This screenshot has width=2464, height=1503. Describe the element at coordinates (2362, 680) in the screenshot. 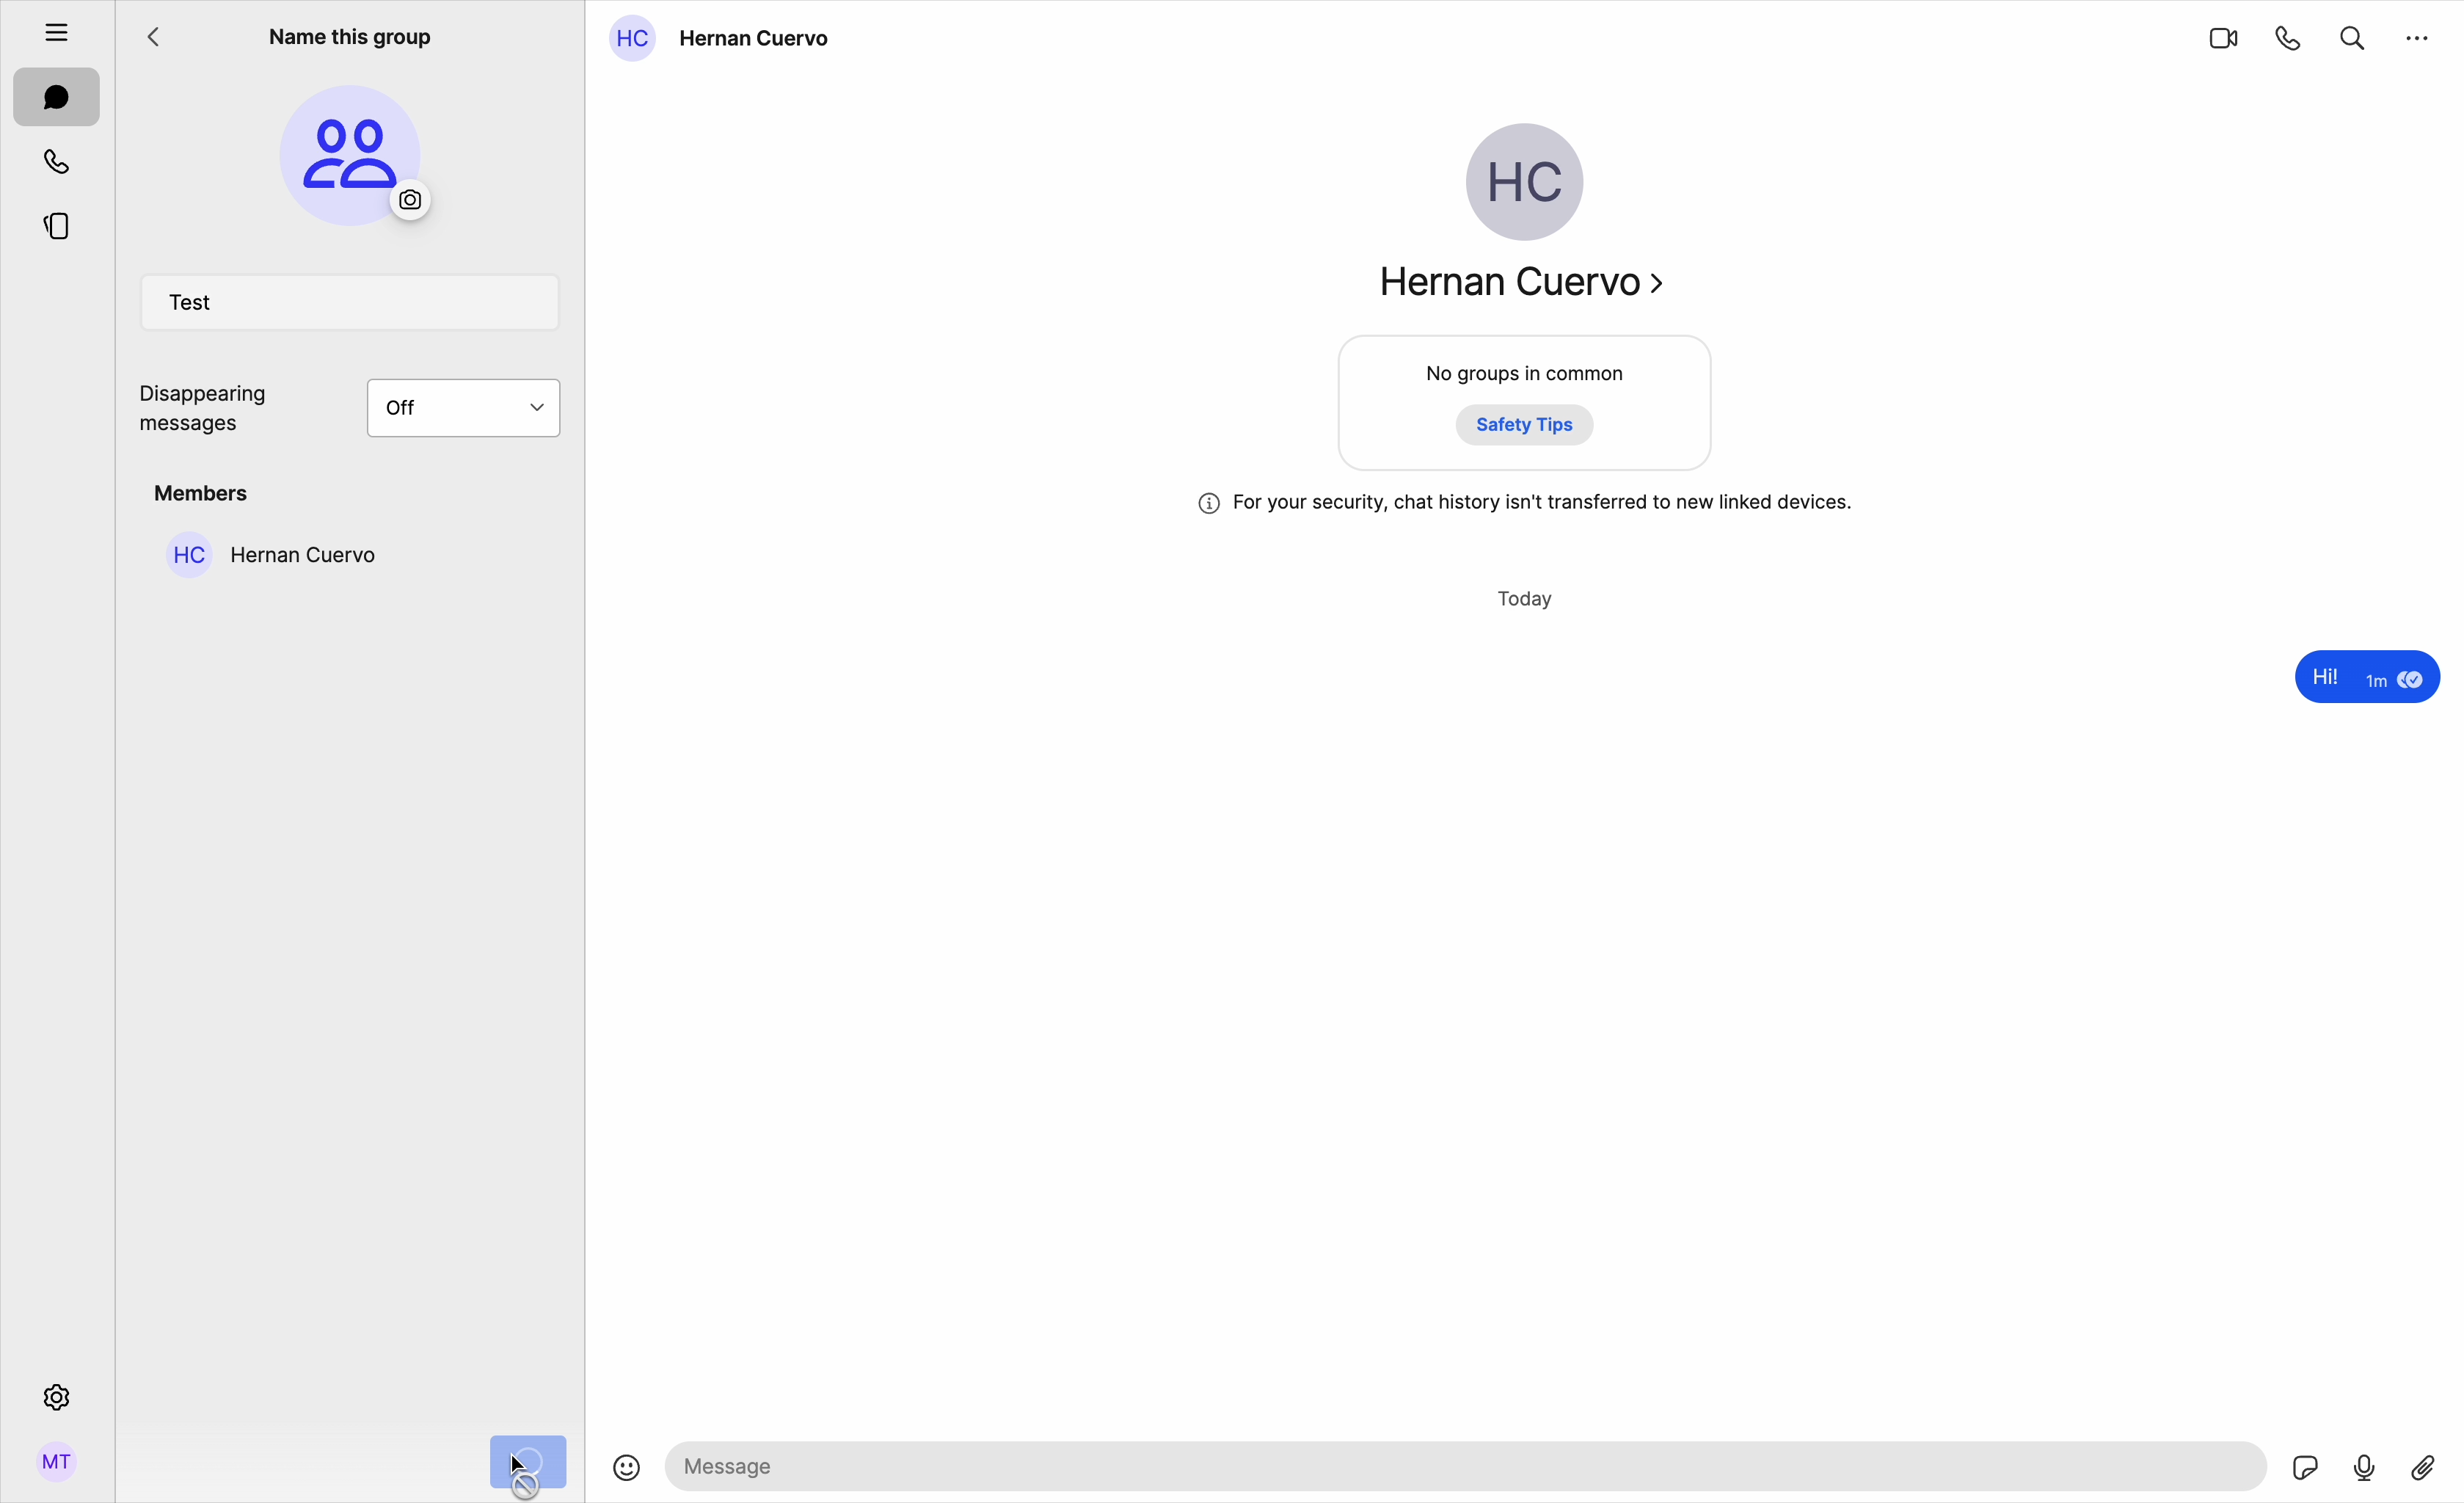

I see `message ` at that location.